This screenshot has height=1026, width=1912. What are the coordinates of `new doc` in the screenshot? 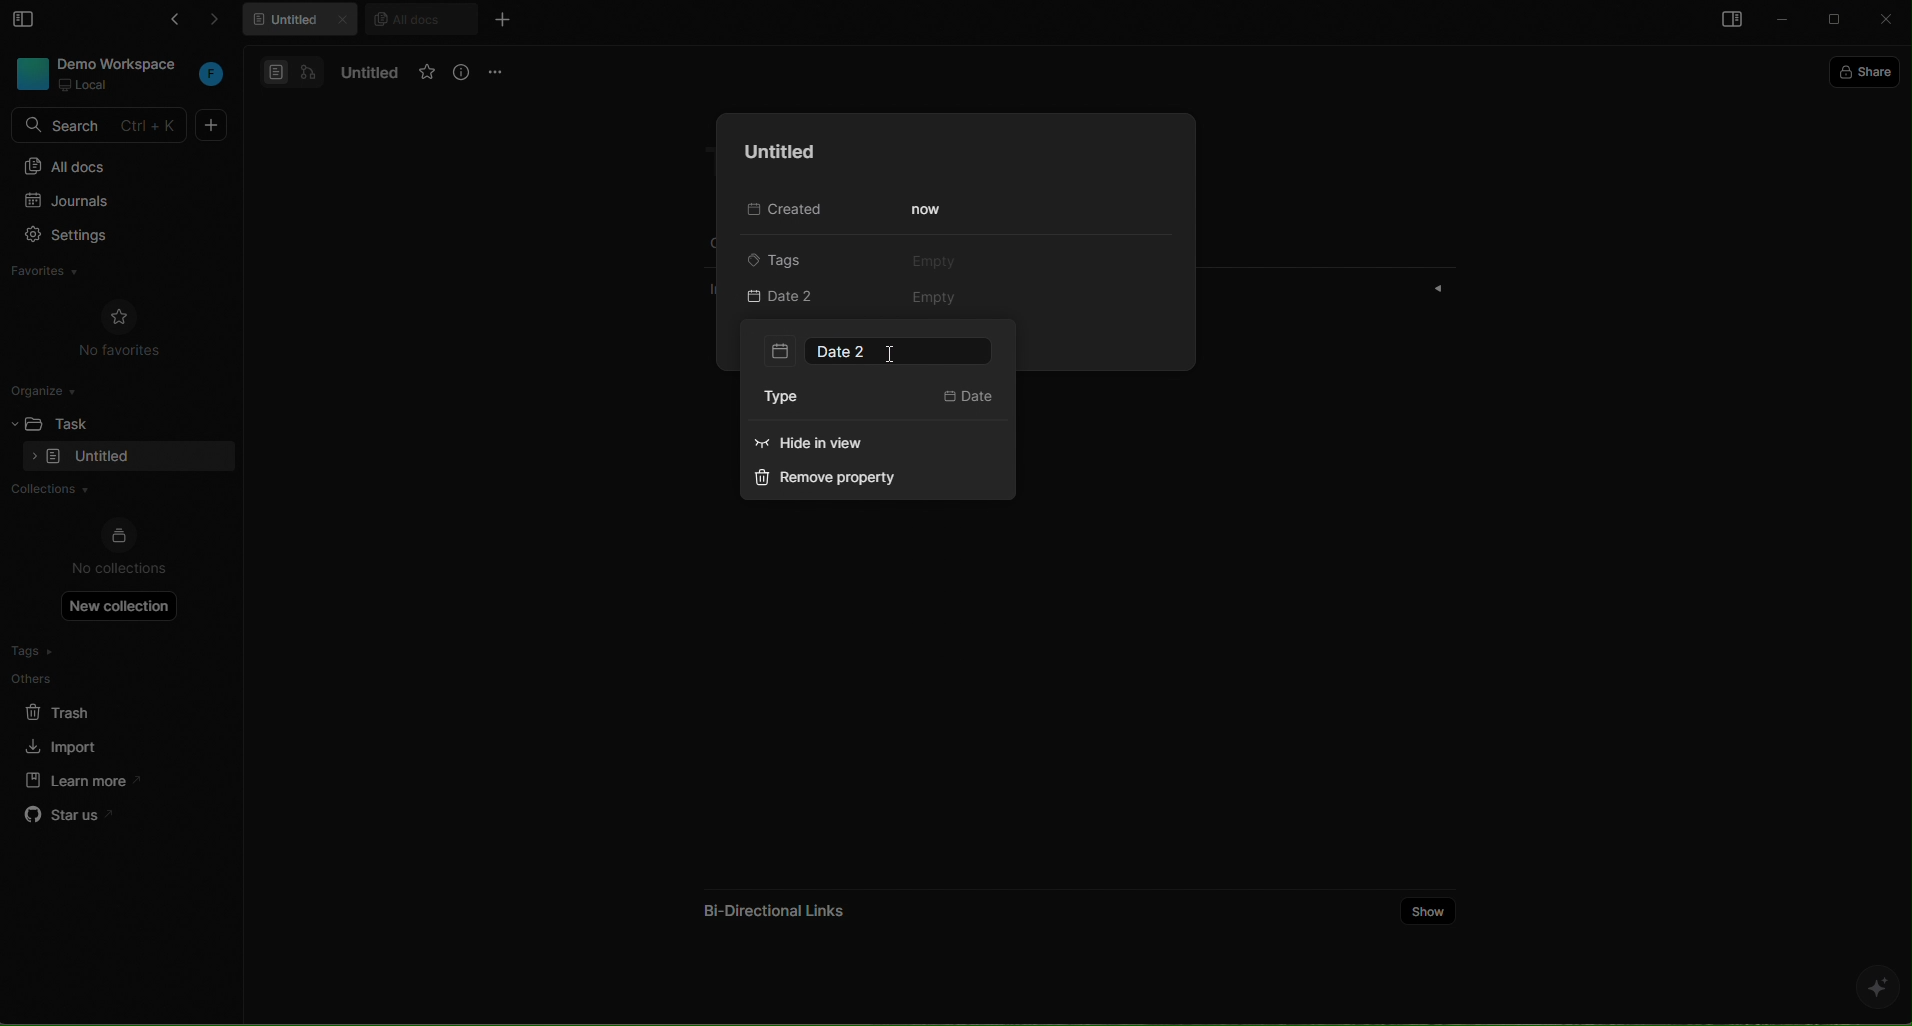 It's located at (212, 125).